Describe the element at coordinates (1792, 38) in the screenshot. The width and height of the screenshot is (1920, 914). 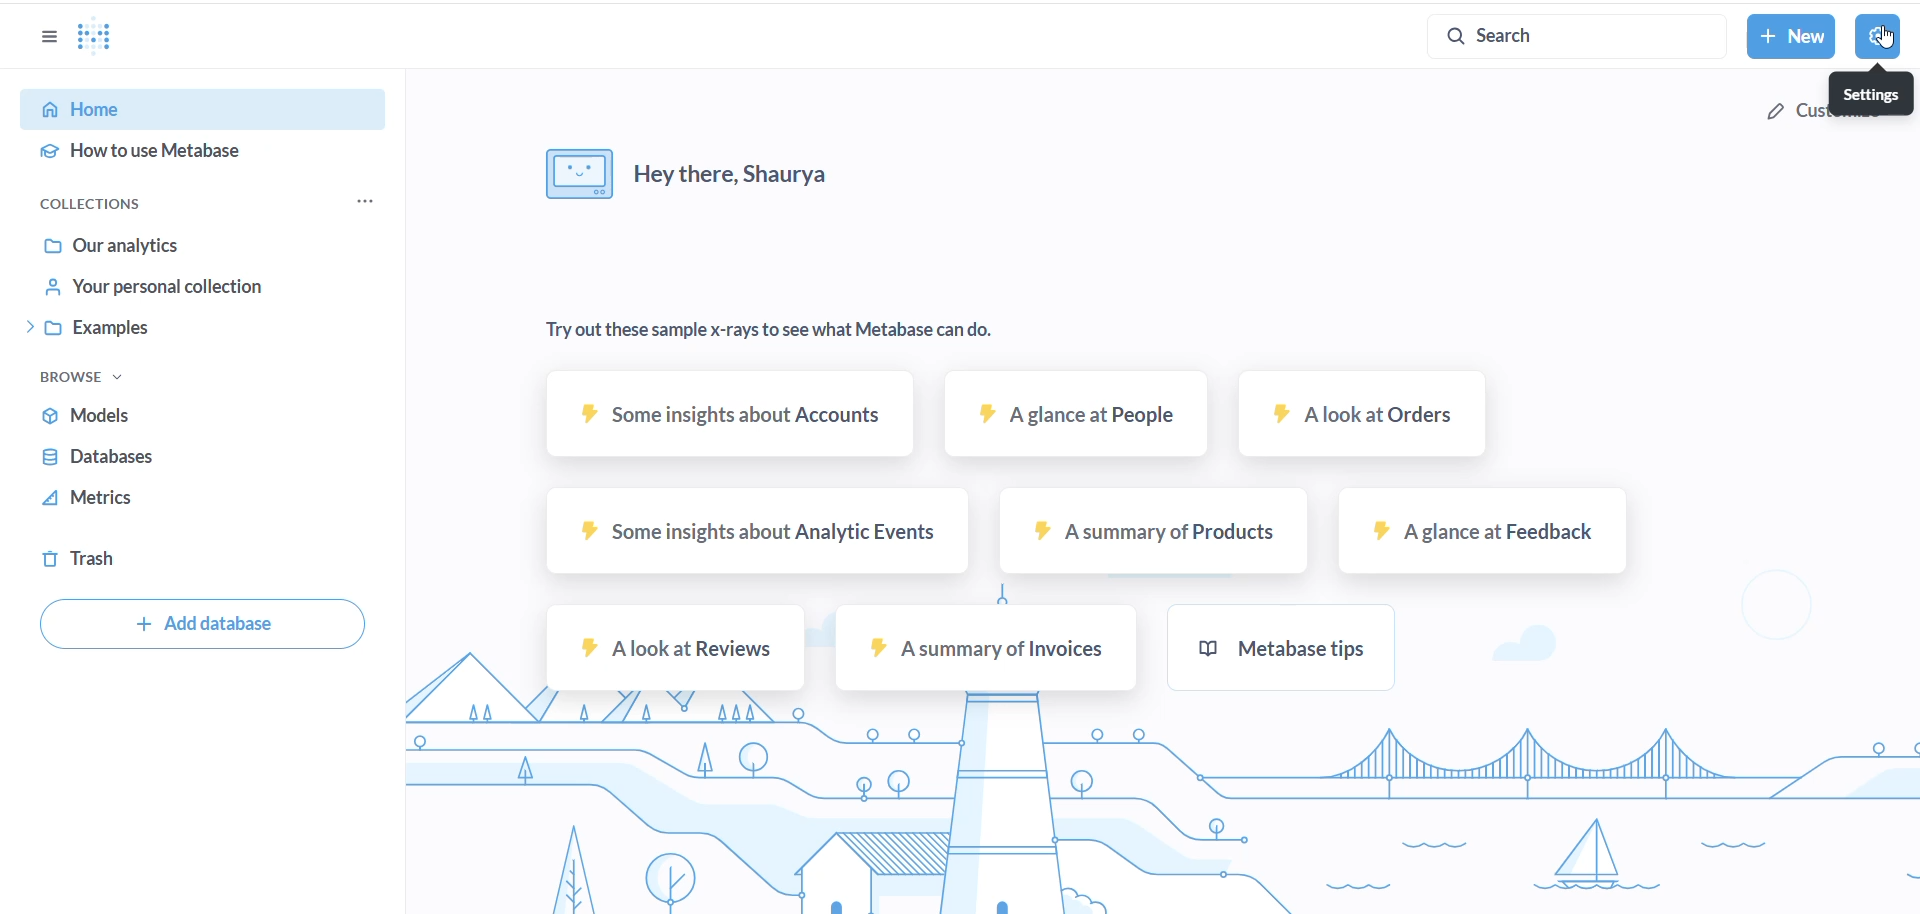
I see `new button` at that location.